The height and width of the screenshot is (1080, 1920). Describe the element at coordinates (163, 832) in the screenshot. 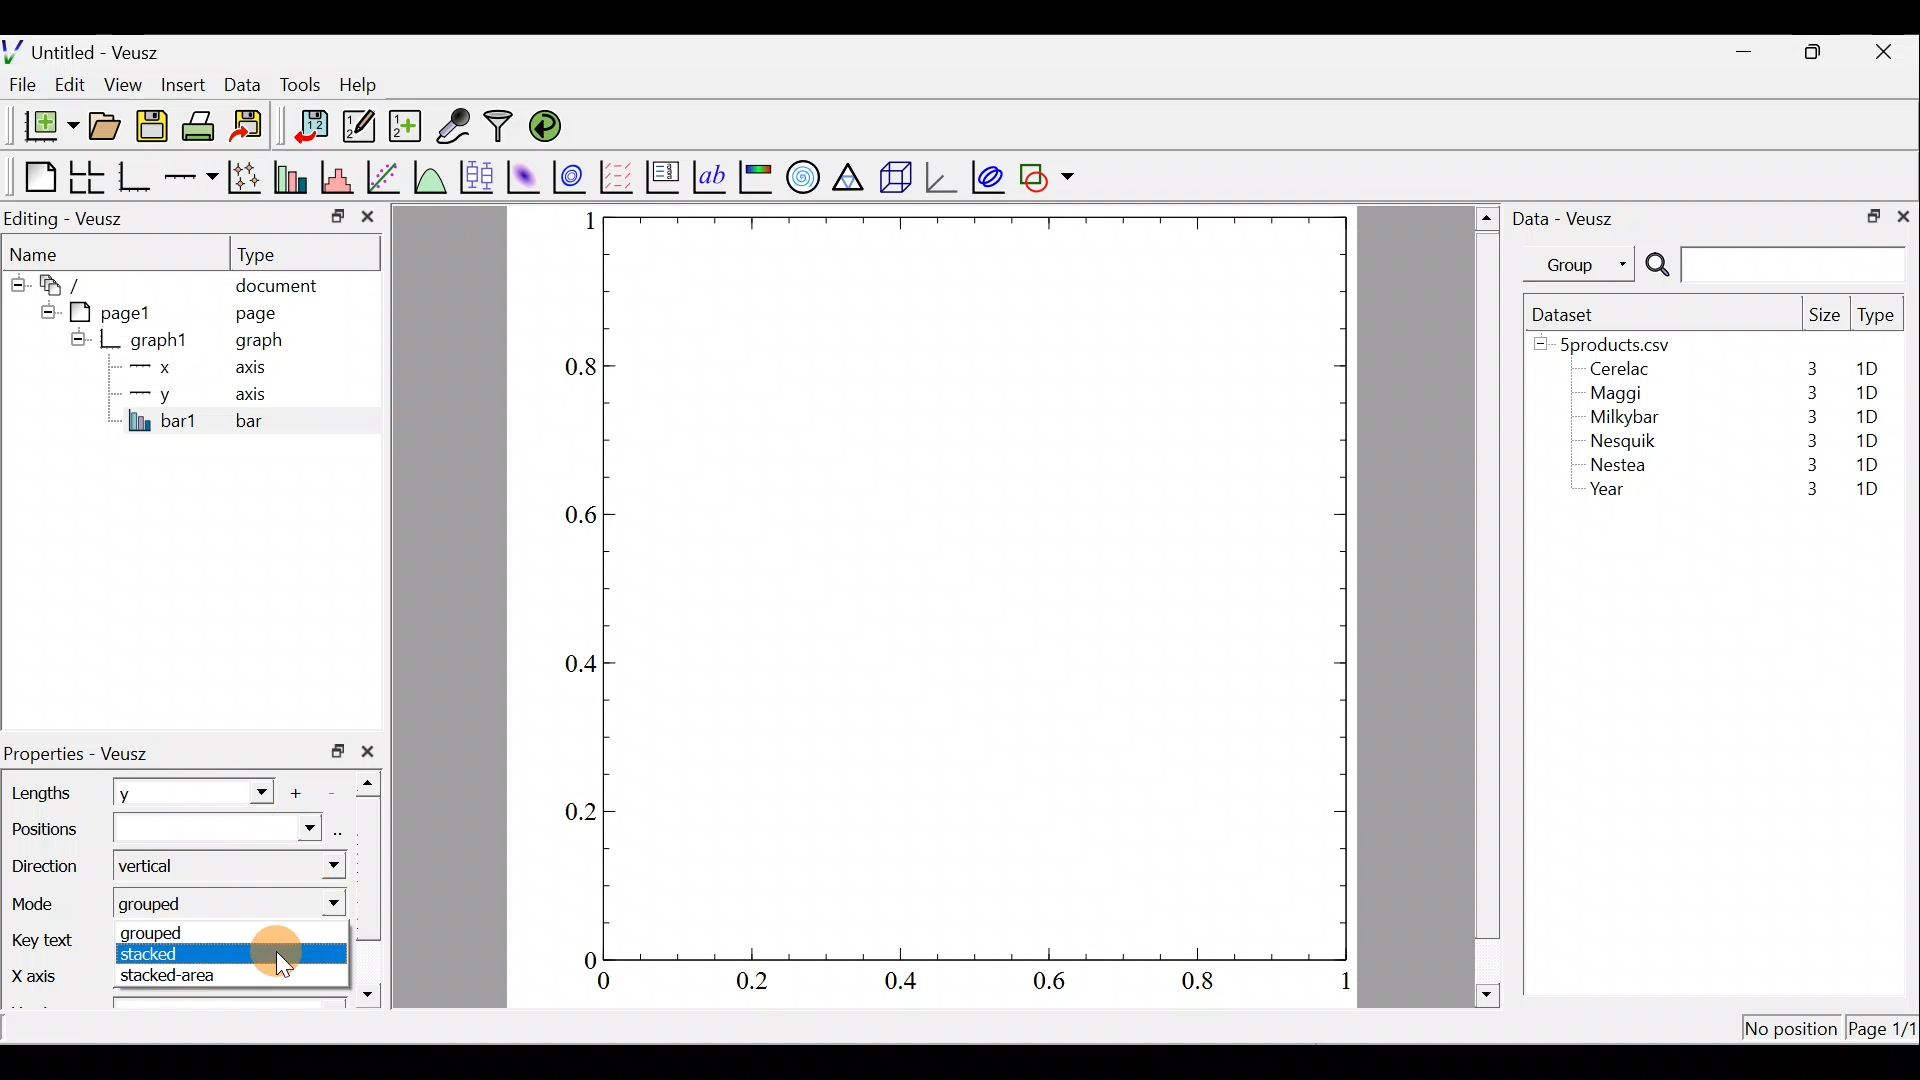

I see `Positions` at that location.